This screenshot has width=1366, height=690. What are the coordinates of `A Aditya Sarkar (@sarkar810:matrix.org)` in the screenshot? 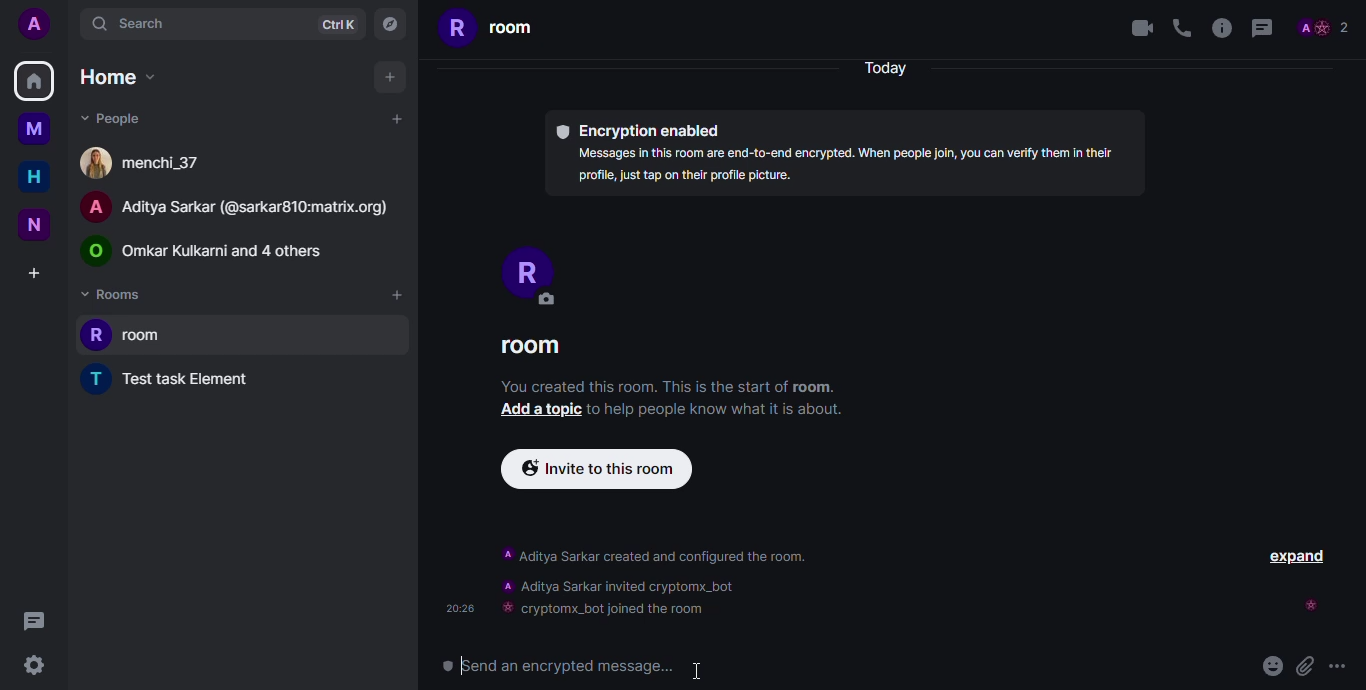 It's located at (240, 210).